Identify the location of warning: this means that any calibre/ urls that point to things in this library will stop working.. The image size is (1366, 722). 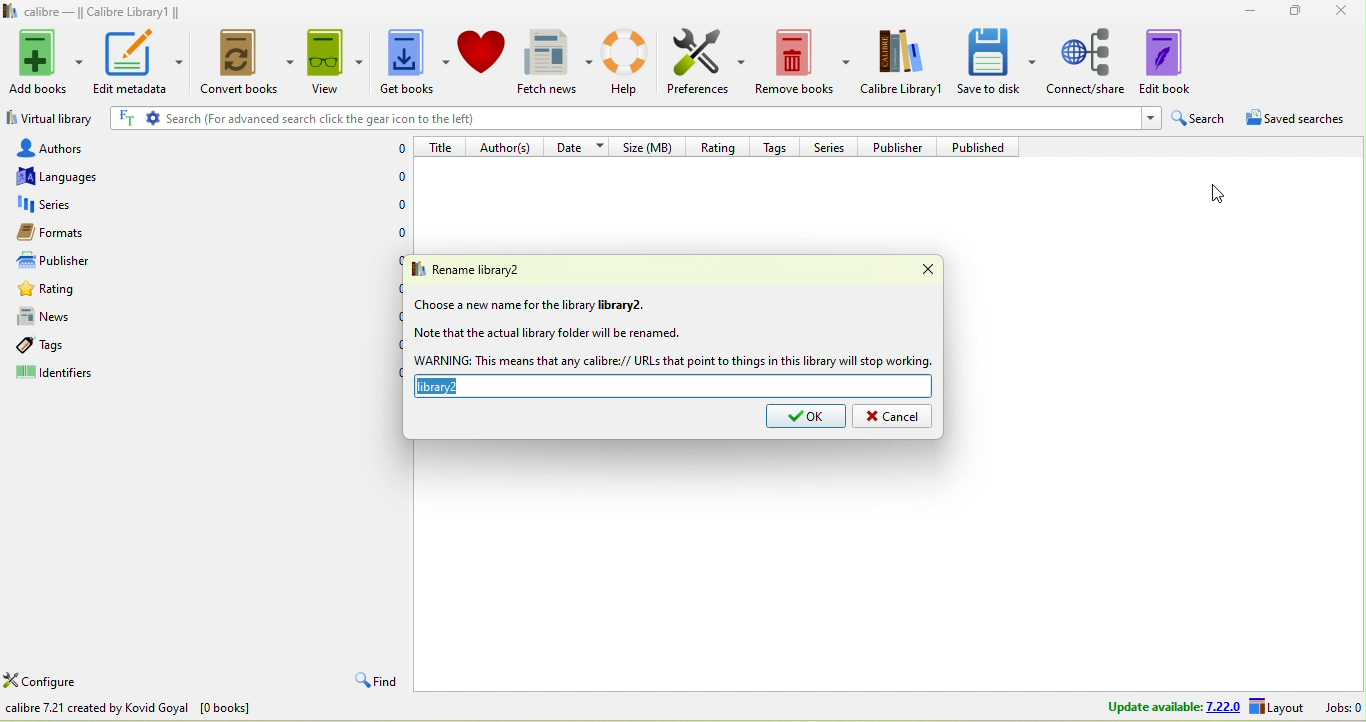
(673, 361).